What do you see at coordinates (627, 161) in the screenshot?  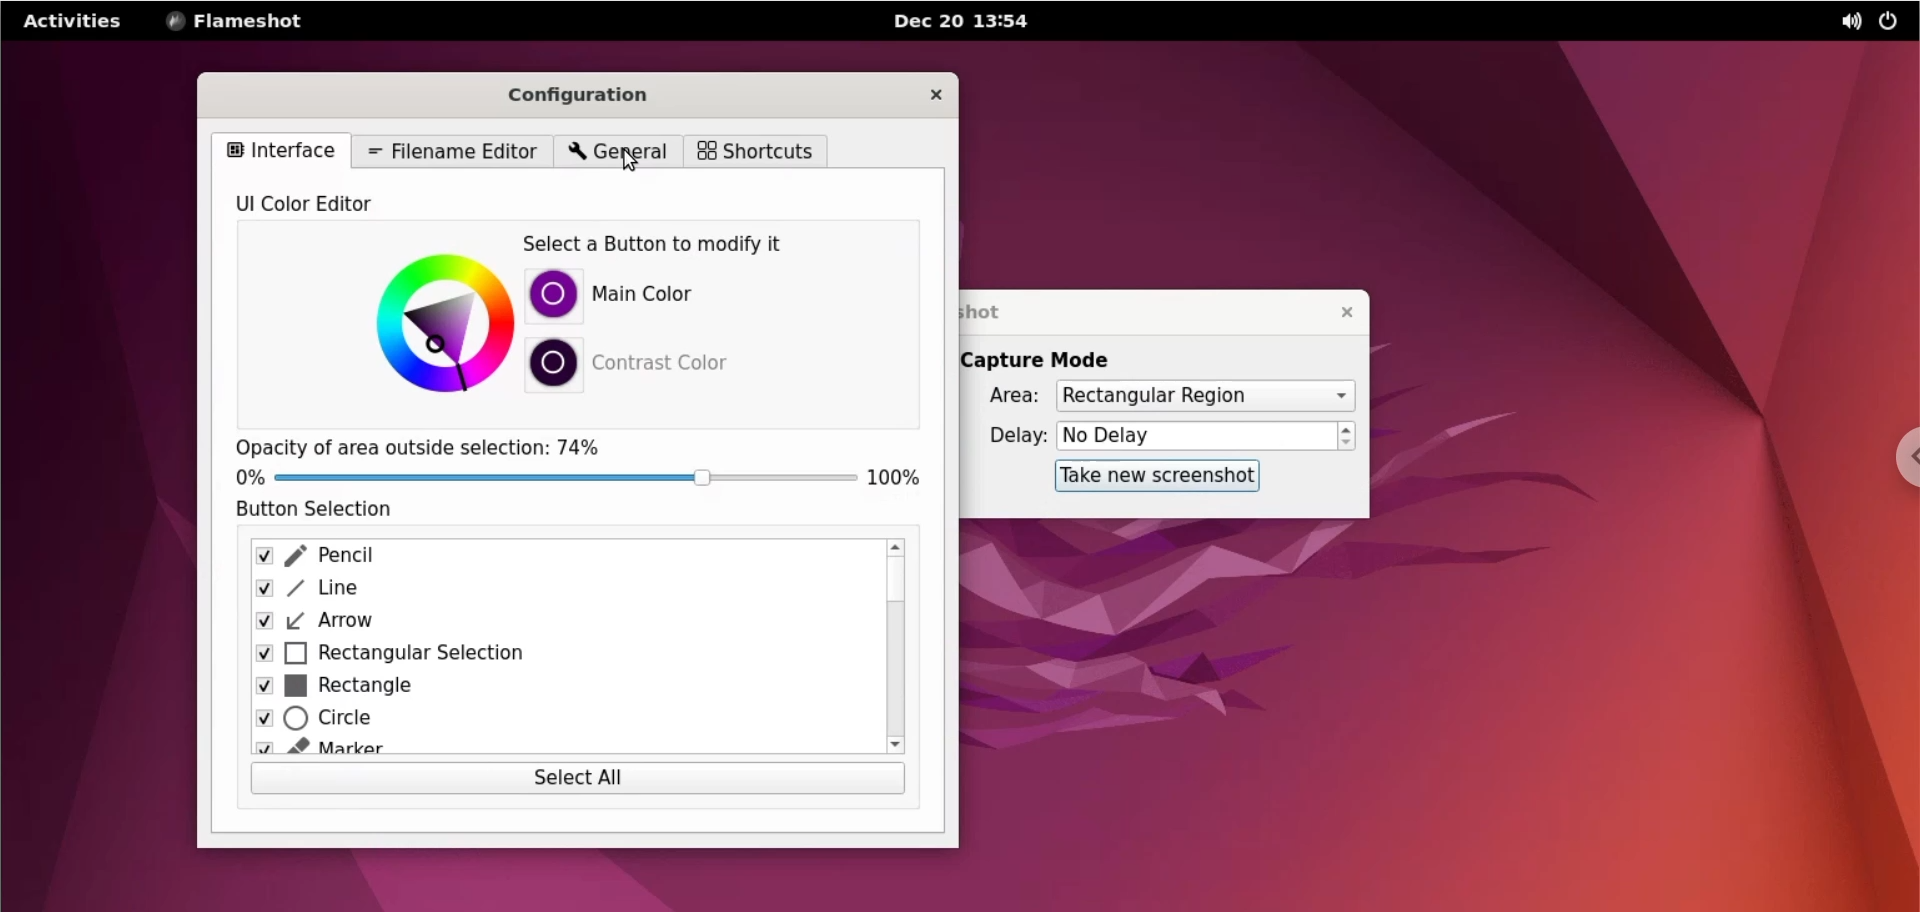 I see `cursor` at bounding box center [627, 161].